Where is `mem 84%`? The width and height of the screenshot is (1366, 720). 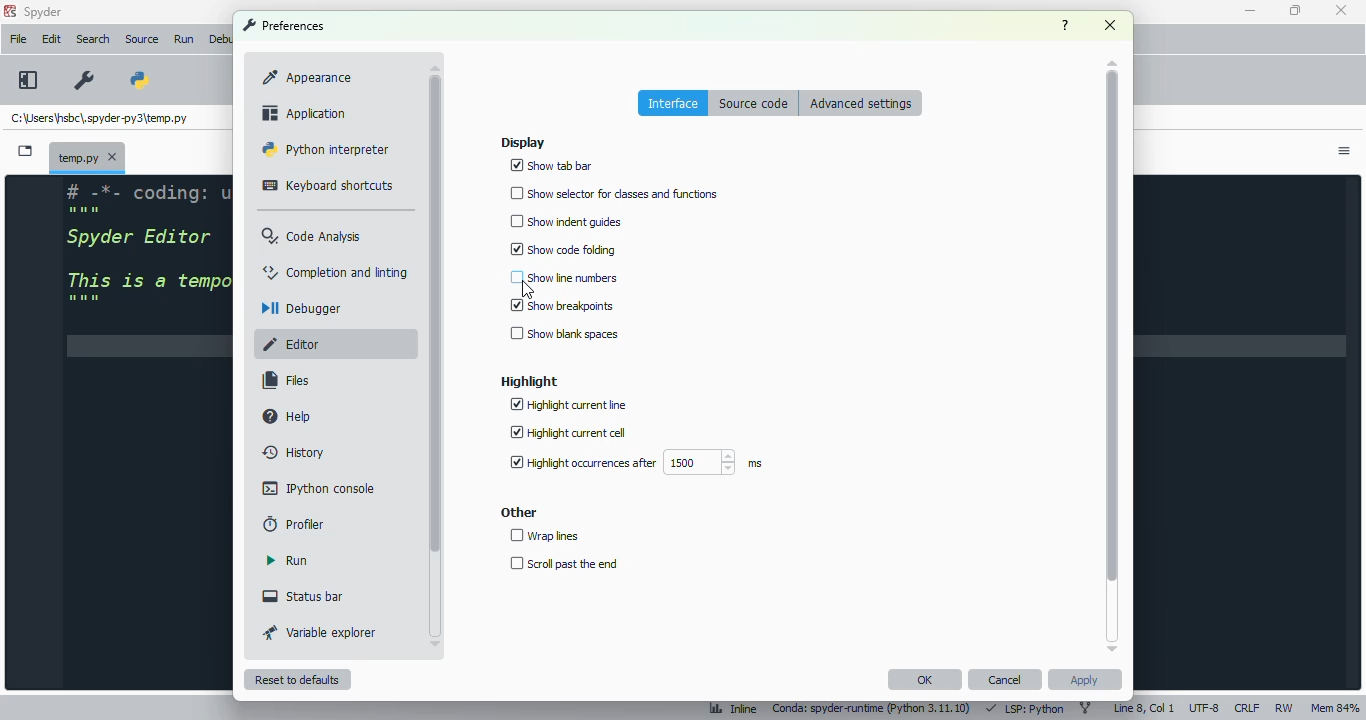 mem 84% is located at coordinates (1333, 707).